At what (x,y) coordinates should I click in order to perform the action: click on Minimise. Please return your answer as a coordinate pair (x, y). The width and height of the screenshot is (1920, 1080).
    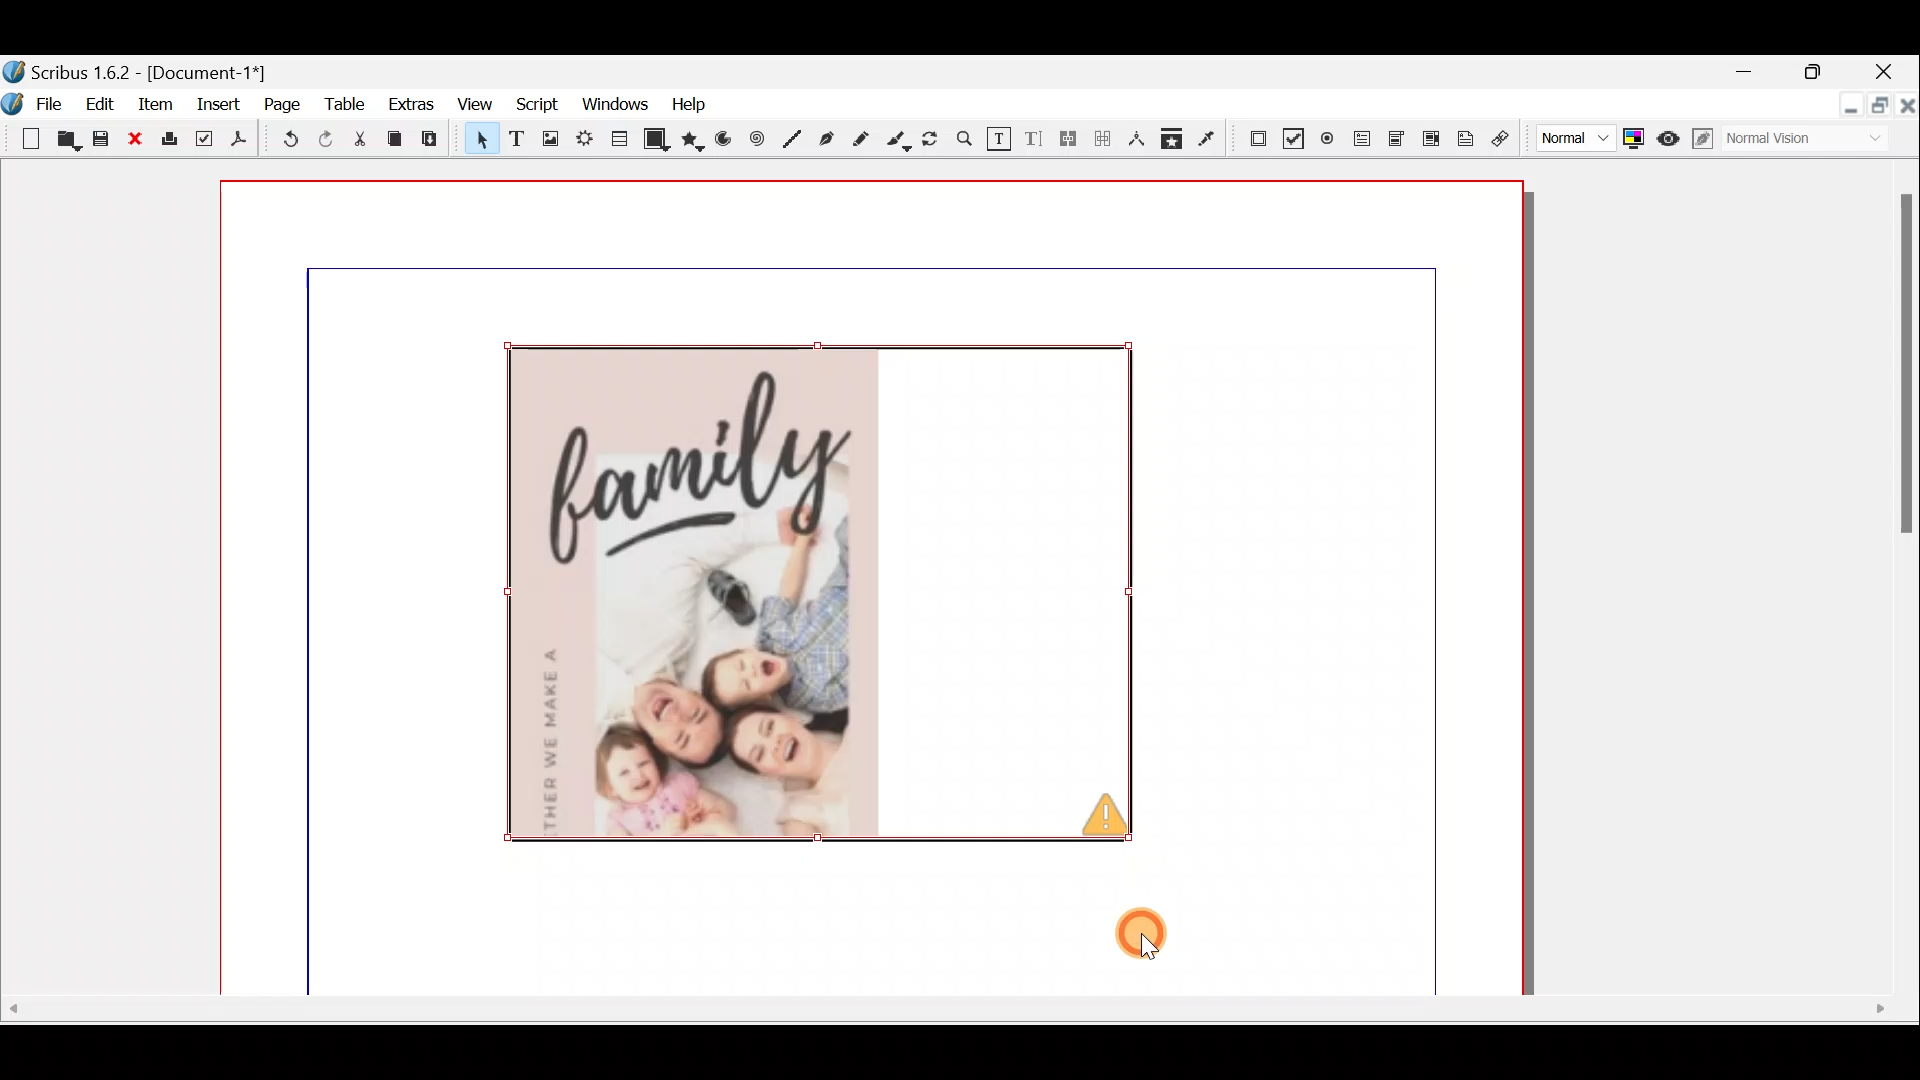
    Looking at the image, I should click on (1756, 73).